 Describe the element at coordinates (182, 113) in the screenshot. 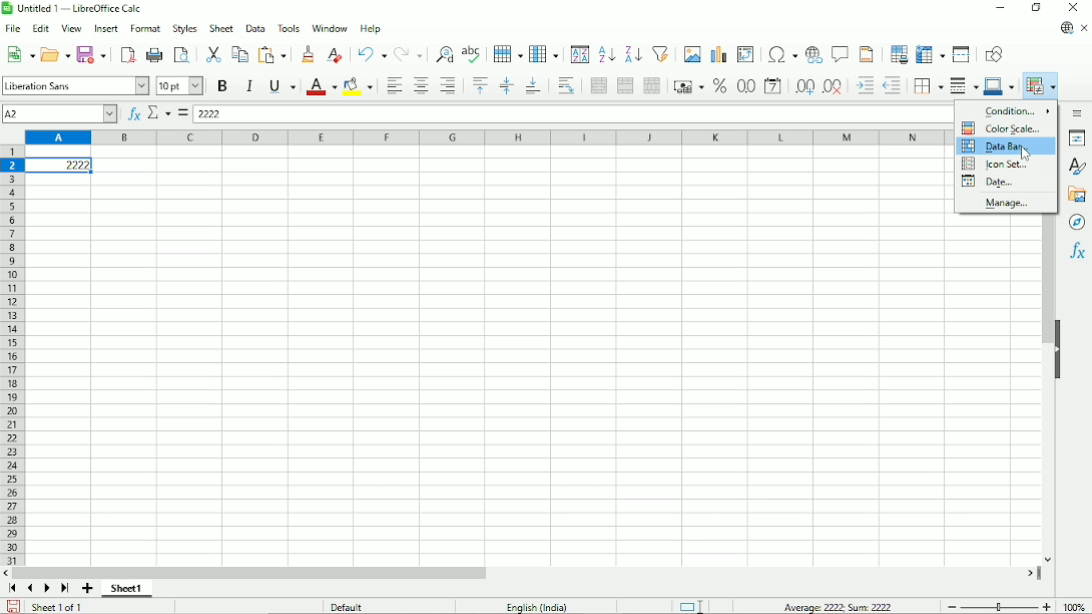

I see `Formula` at that location.